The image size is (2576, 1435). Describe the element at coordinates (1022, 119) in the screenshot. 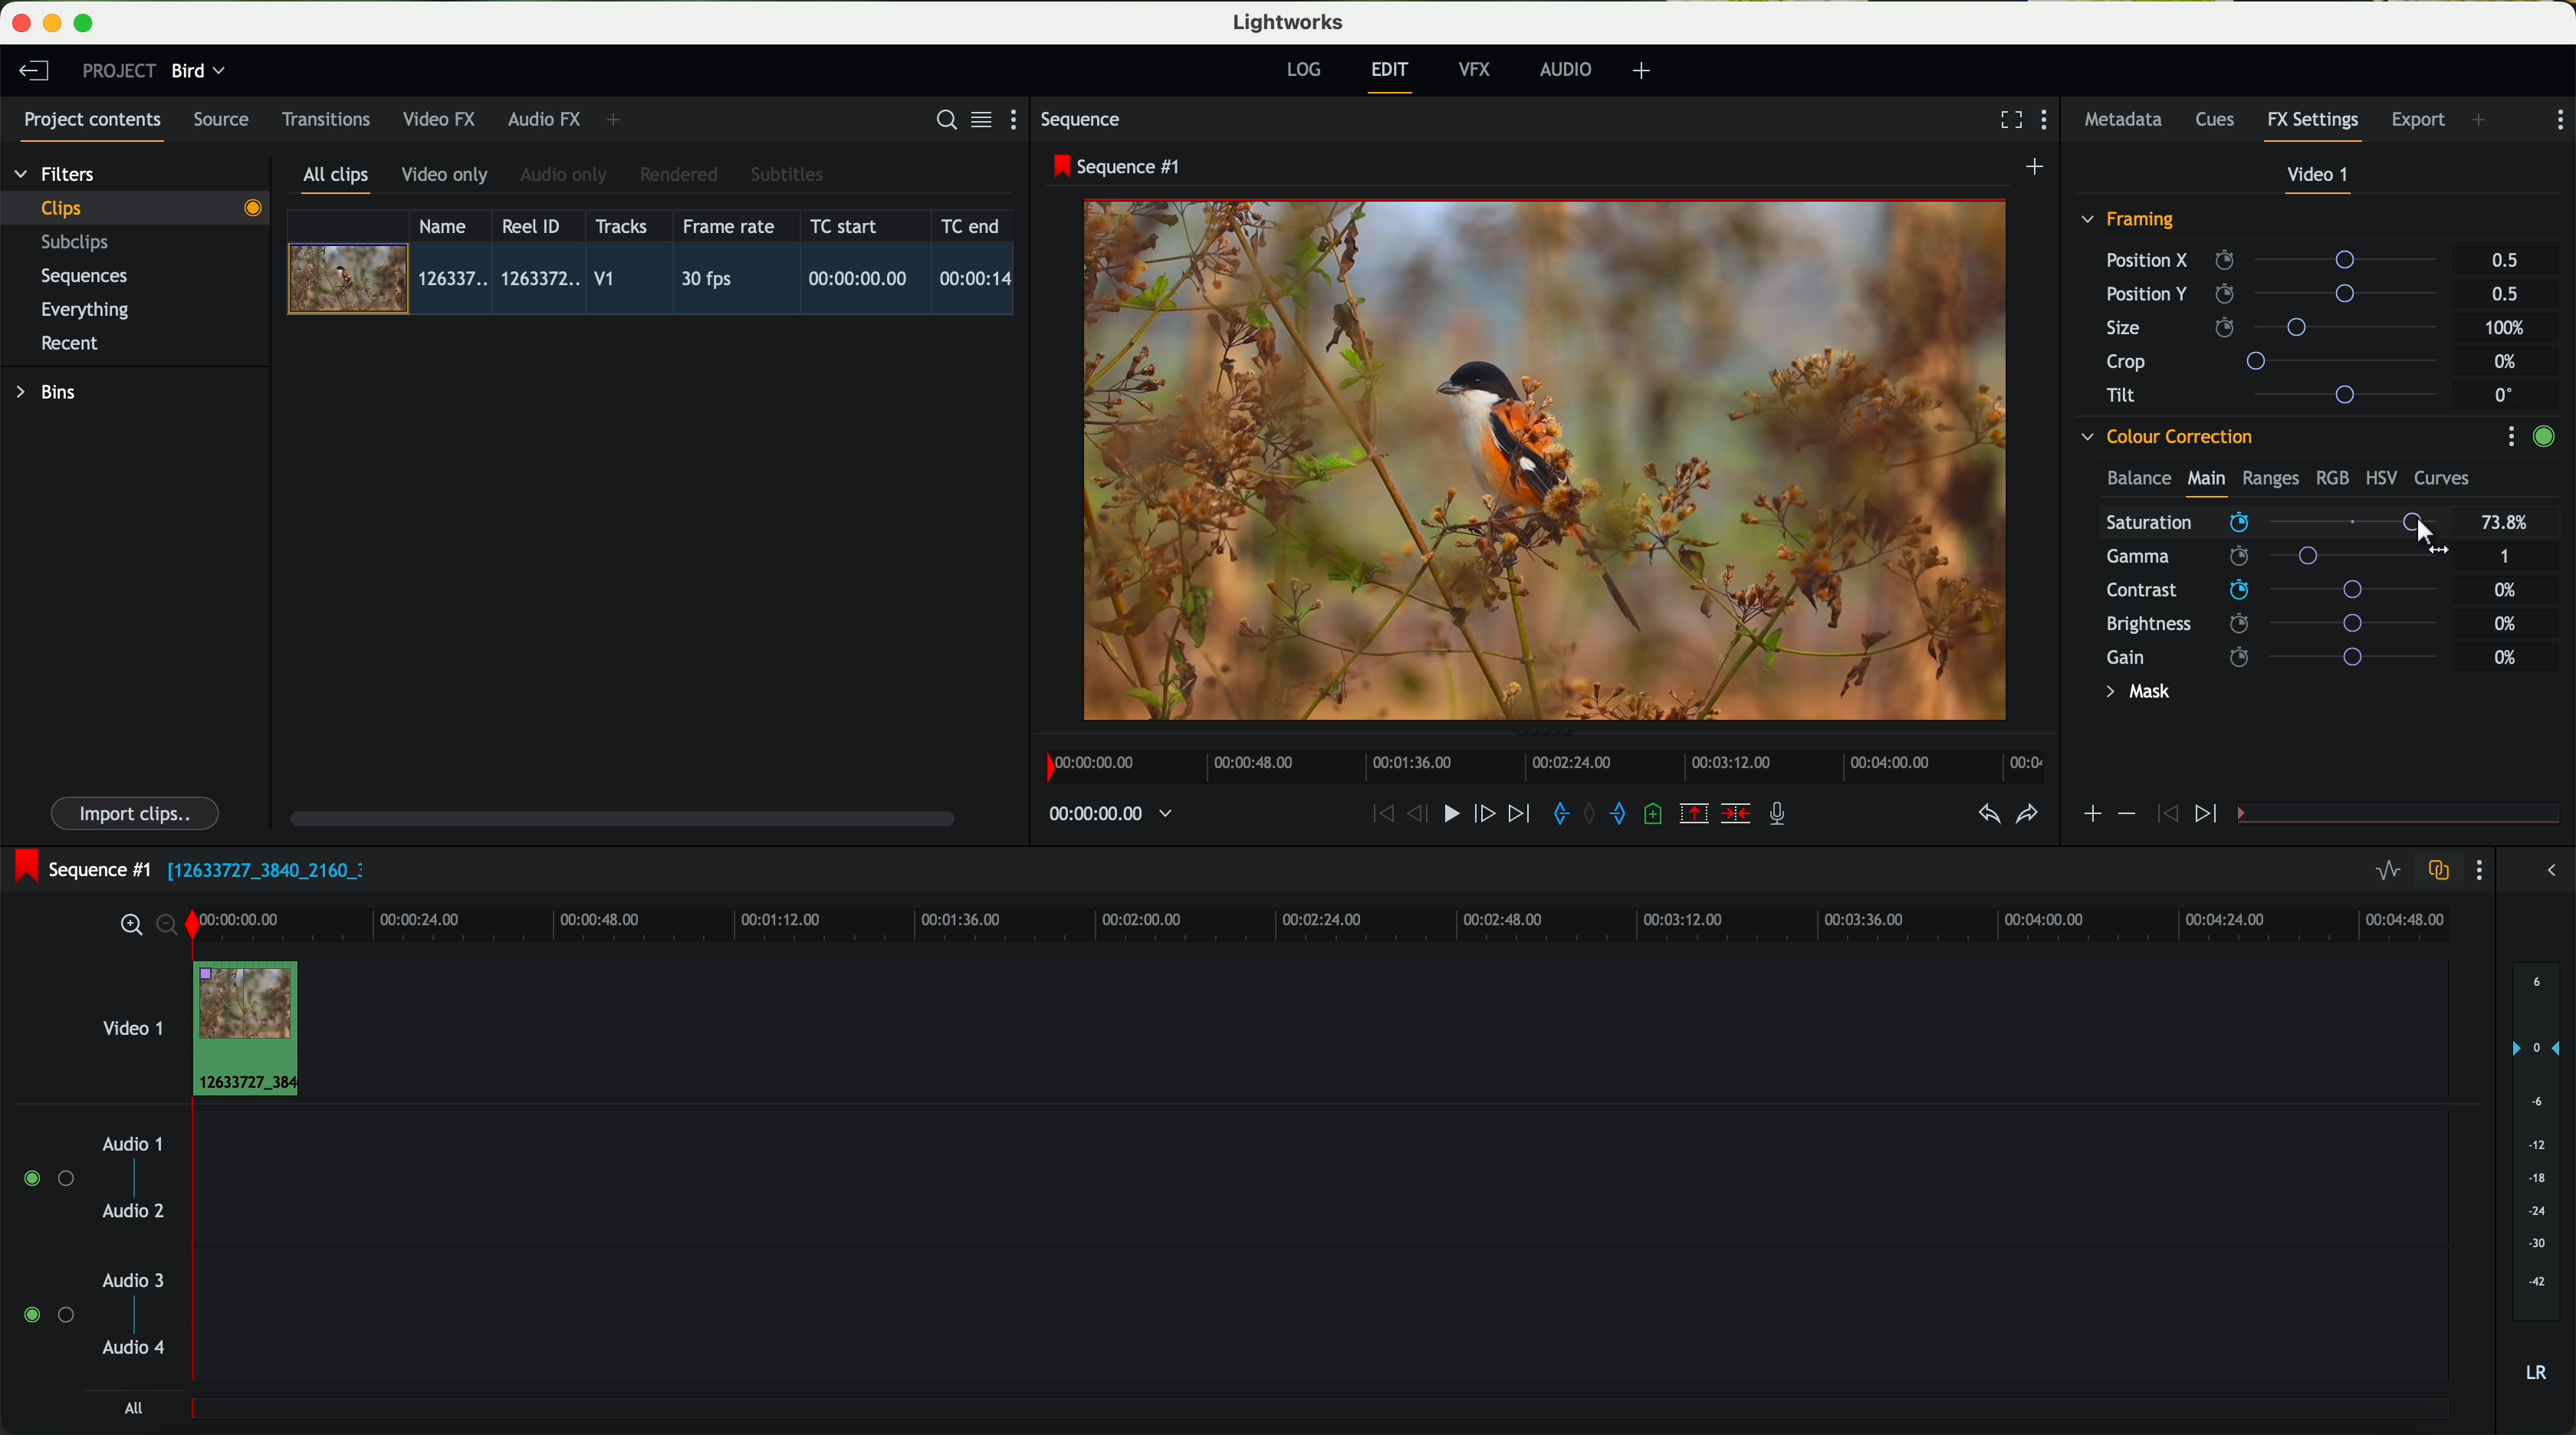

I see `show settings menu` at that location.